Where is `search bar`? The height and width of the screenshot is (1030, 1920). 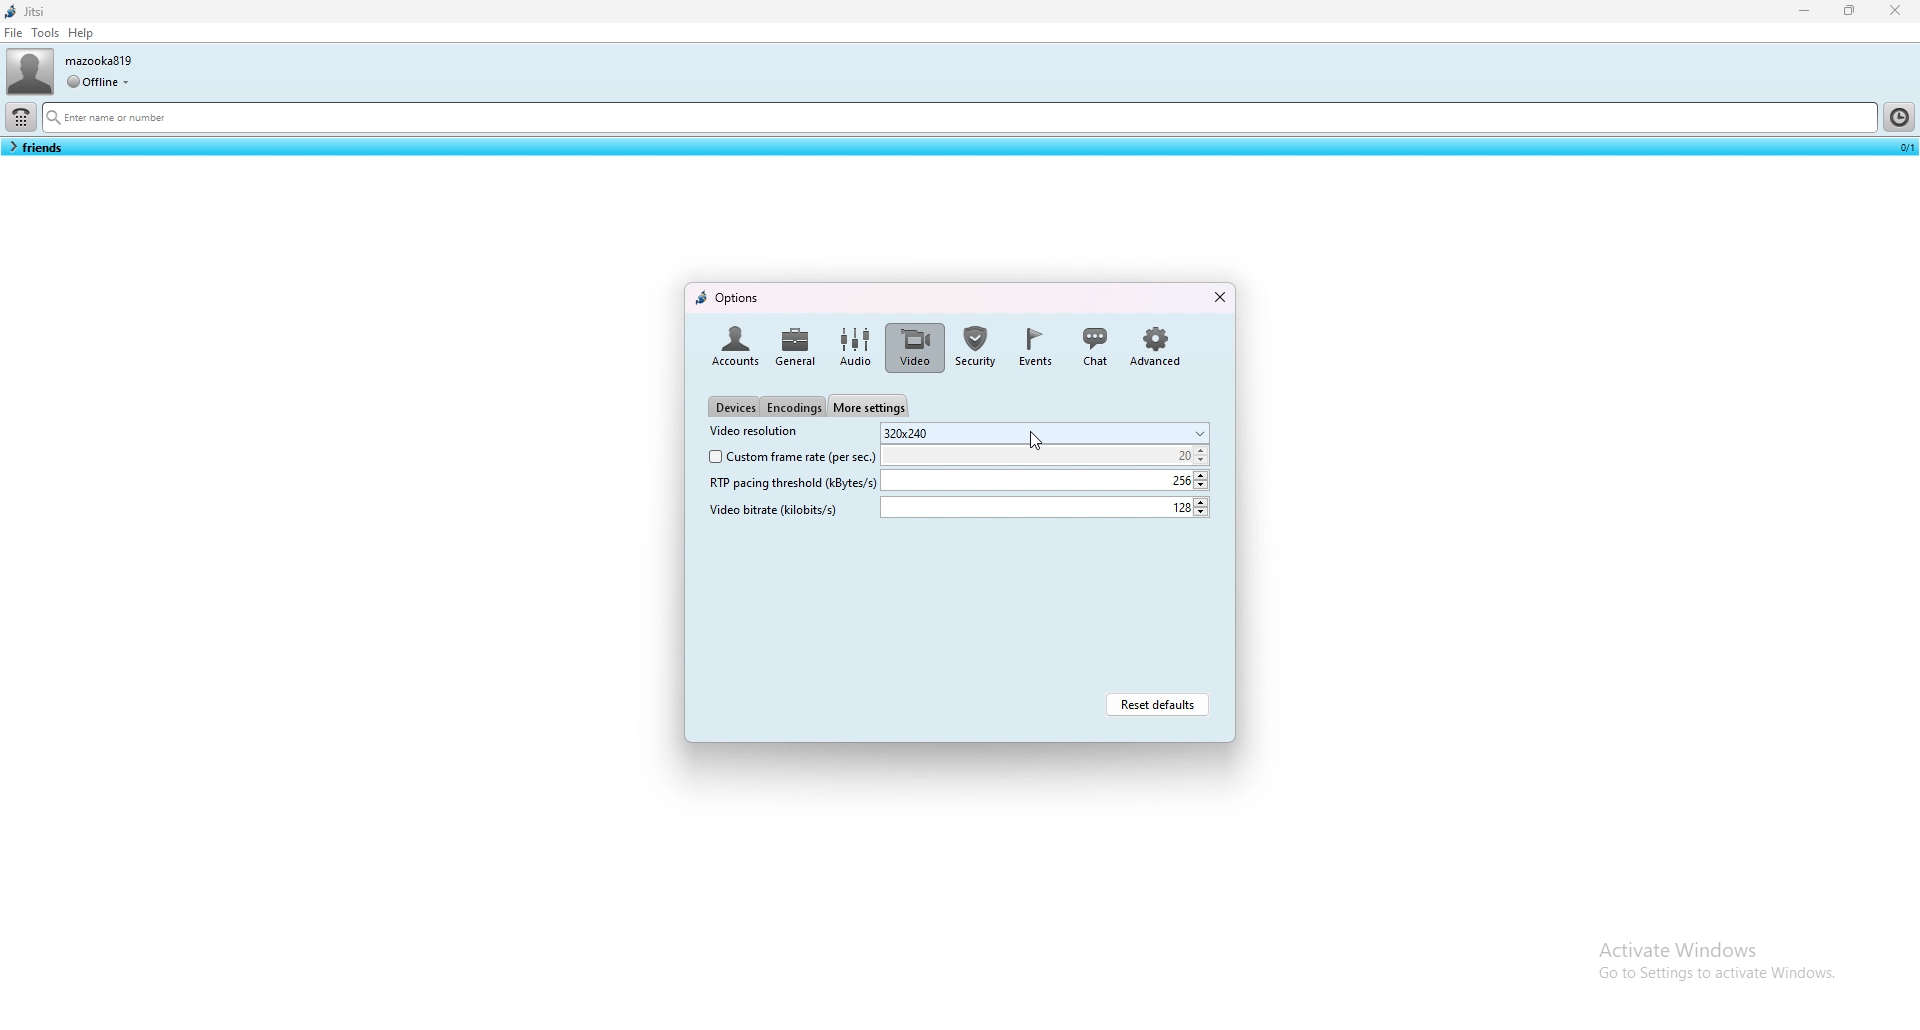 search bar is located at coordinates (958, 119).